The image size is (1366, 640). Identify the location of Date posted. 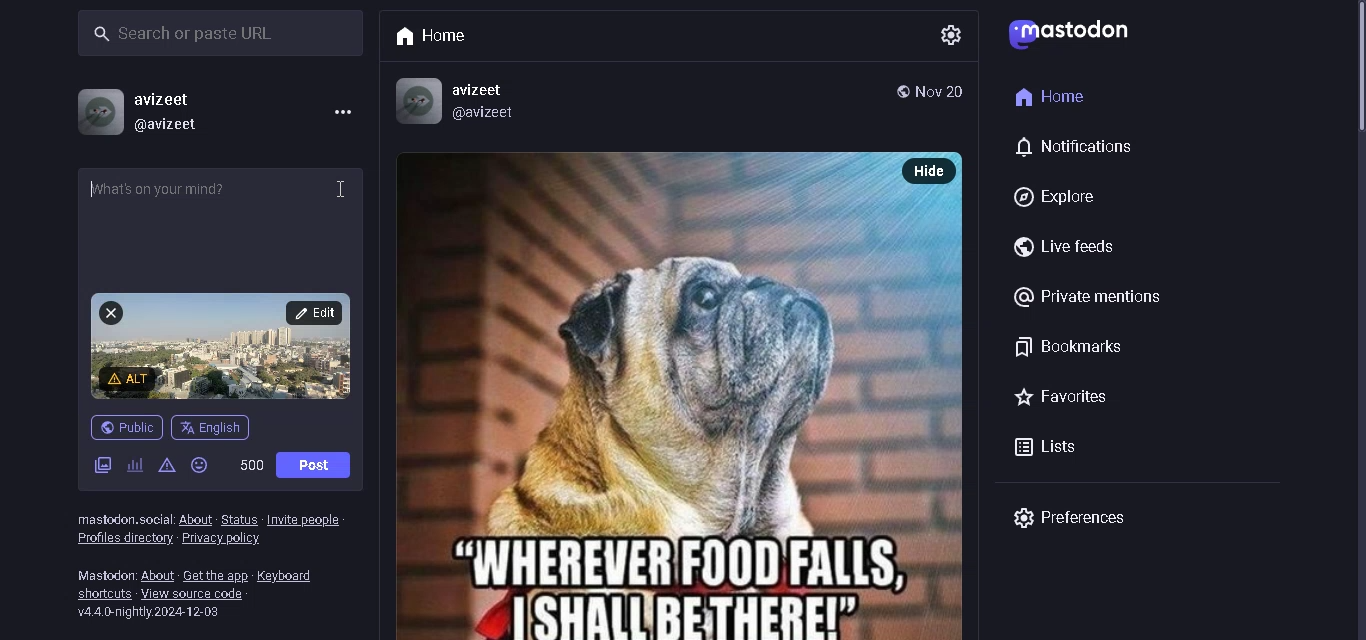
(938, 91).